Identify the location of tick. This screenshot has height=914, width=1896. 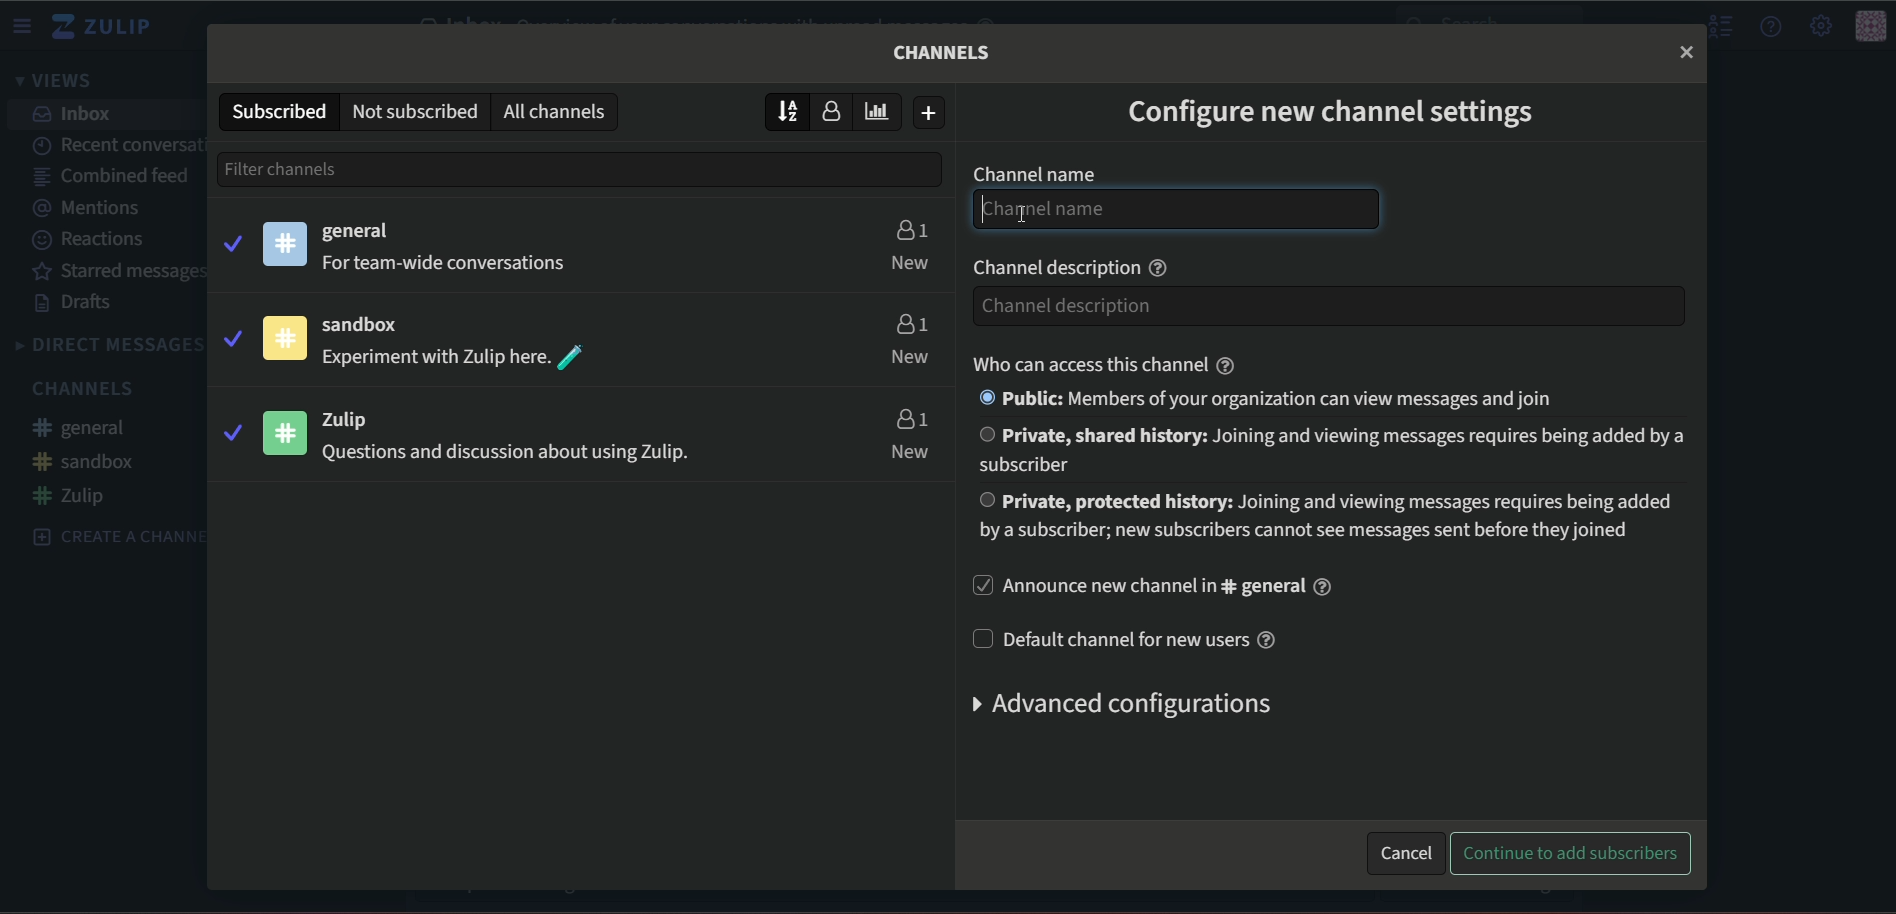
(230, 336).